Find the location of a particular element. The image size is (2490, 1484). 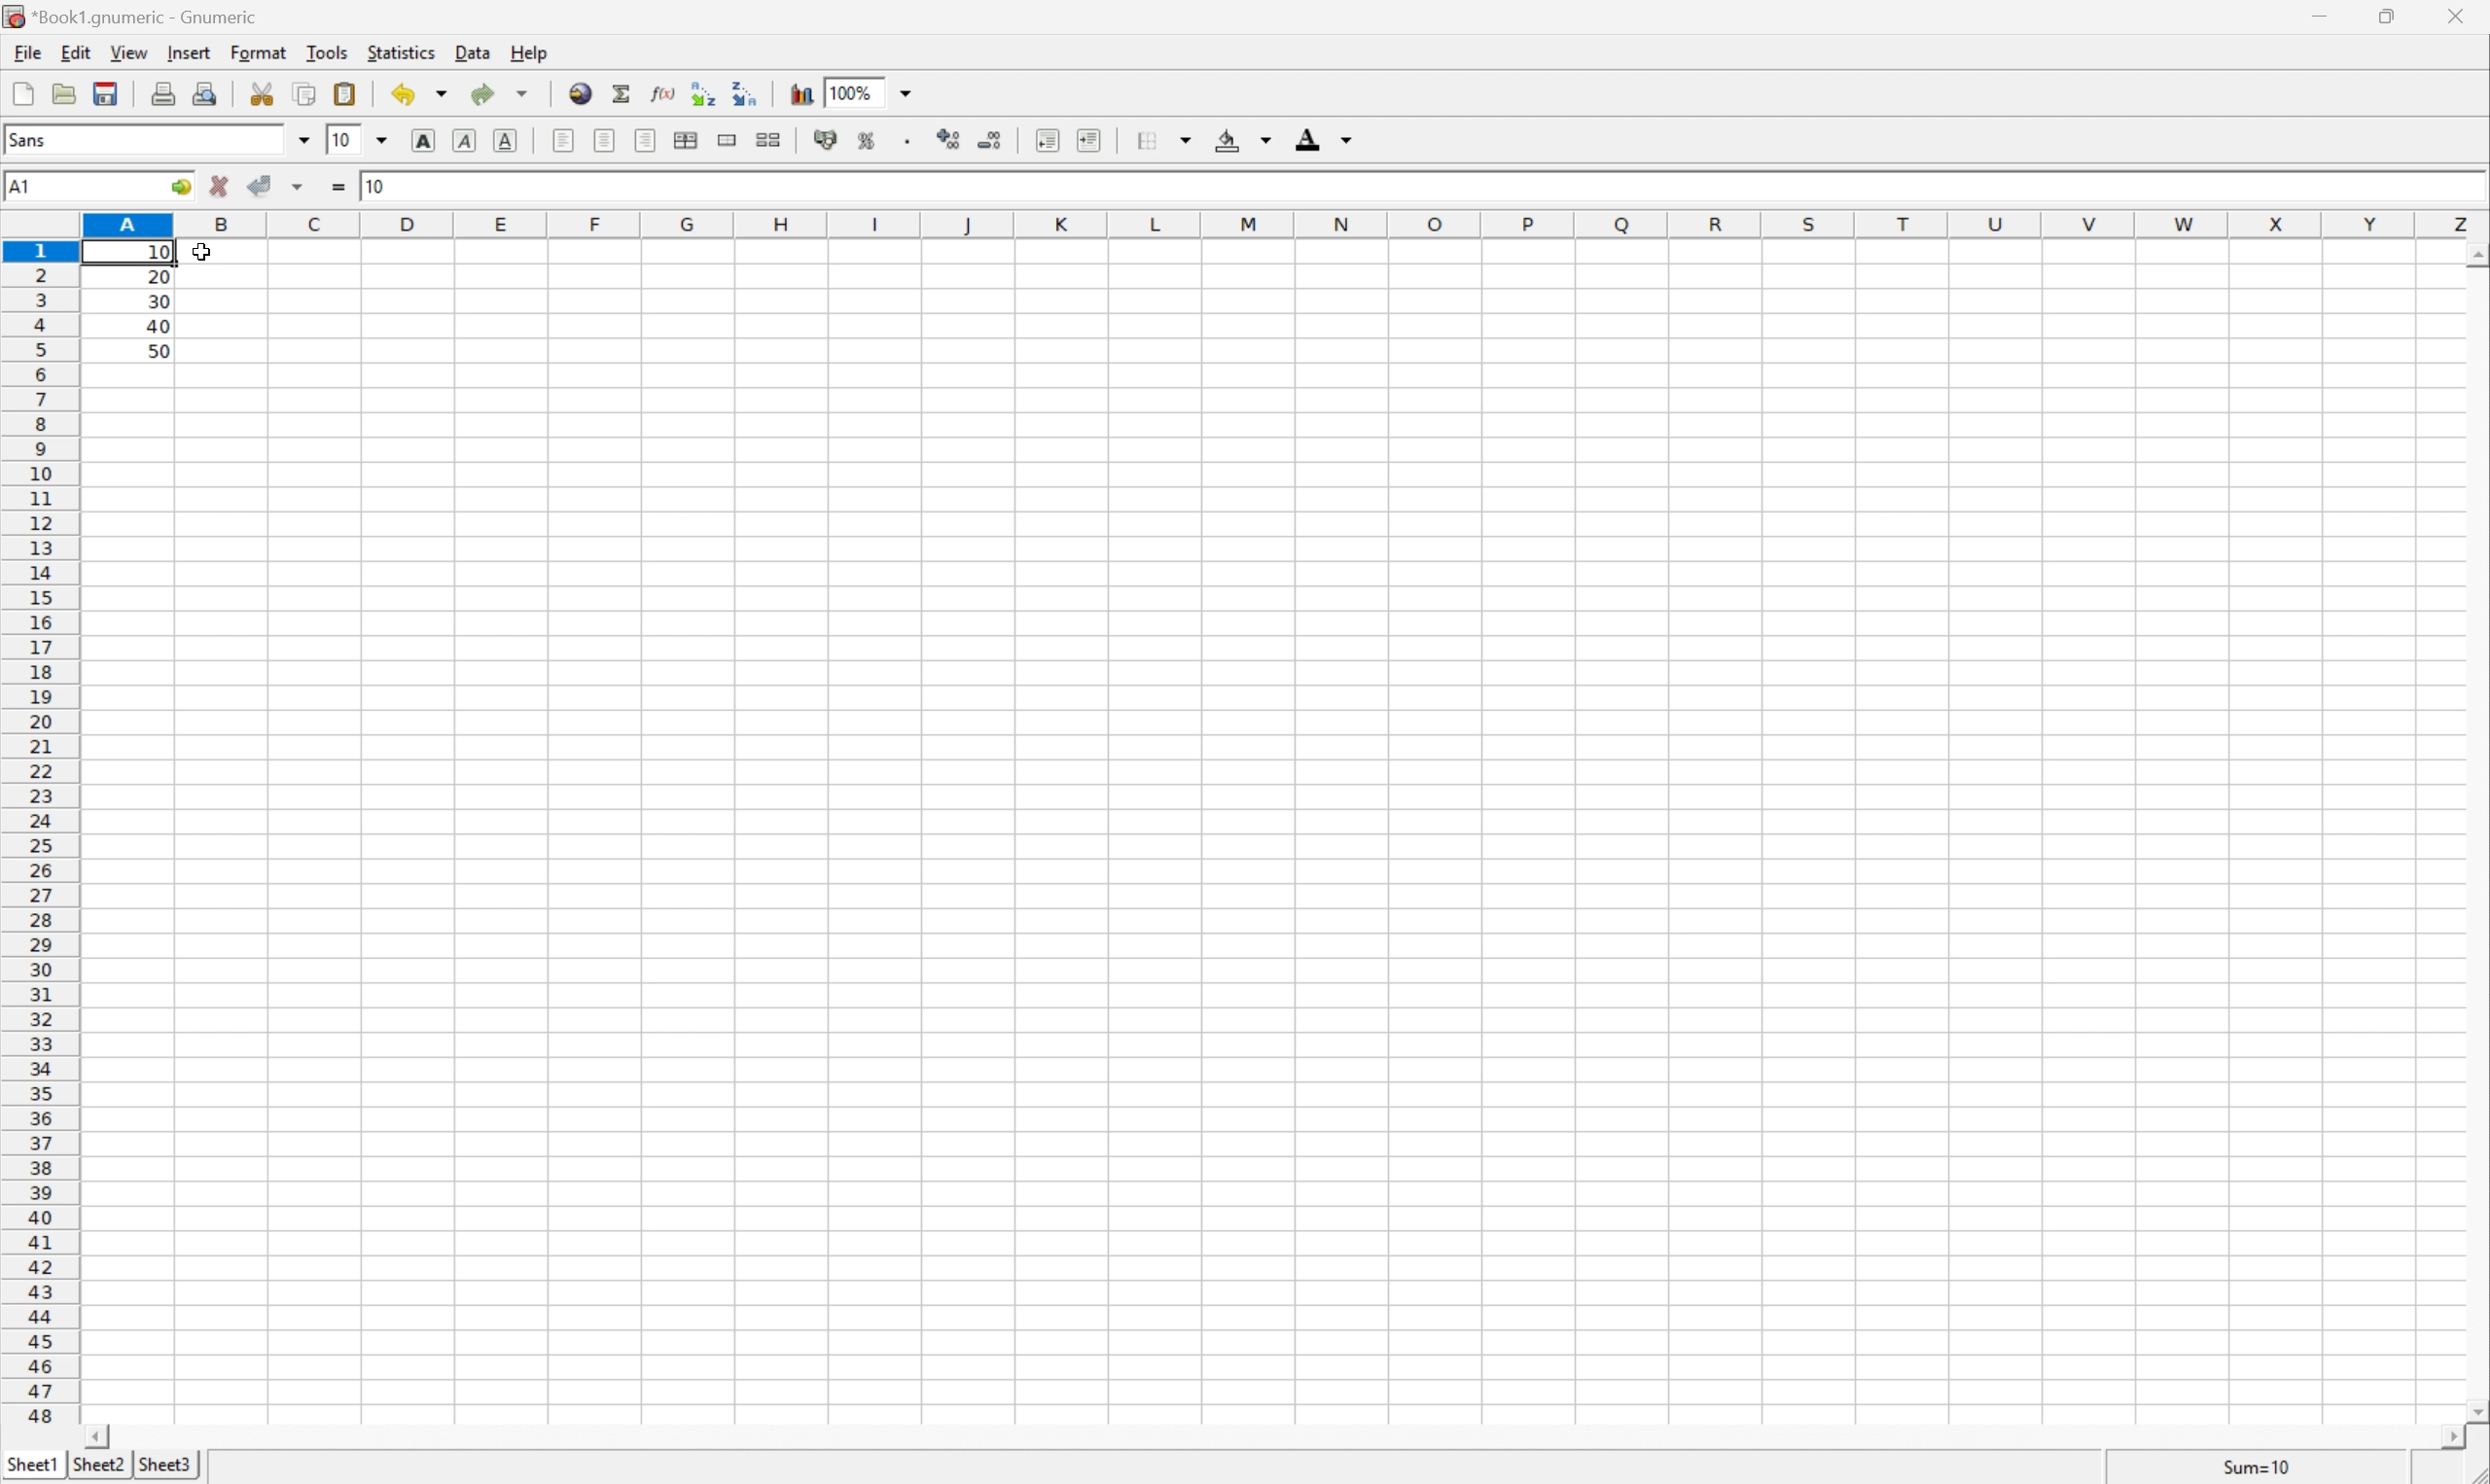

Bold is located at coordinates (423, 139).